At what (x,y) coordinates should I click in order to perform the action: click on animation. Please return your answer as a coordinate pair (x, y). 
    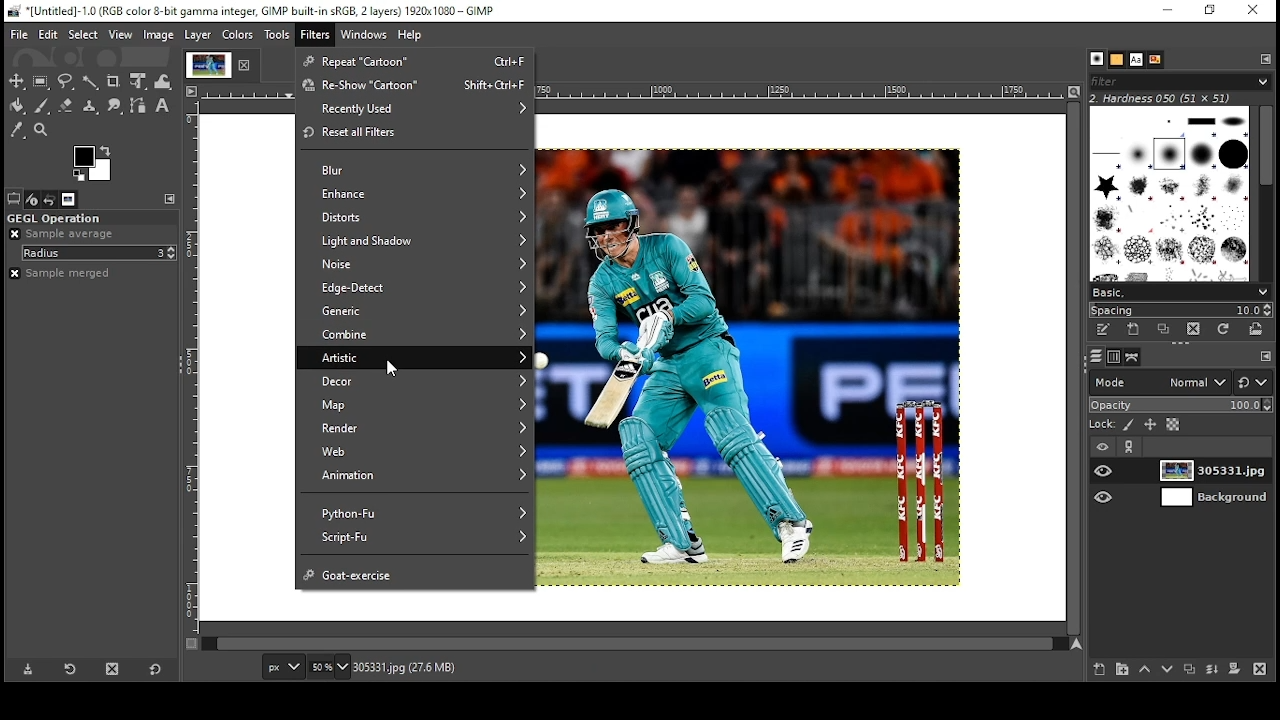
    Looking at the image, I should click on (418, 477).